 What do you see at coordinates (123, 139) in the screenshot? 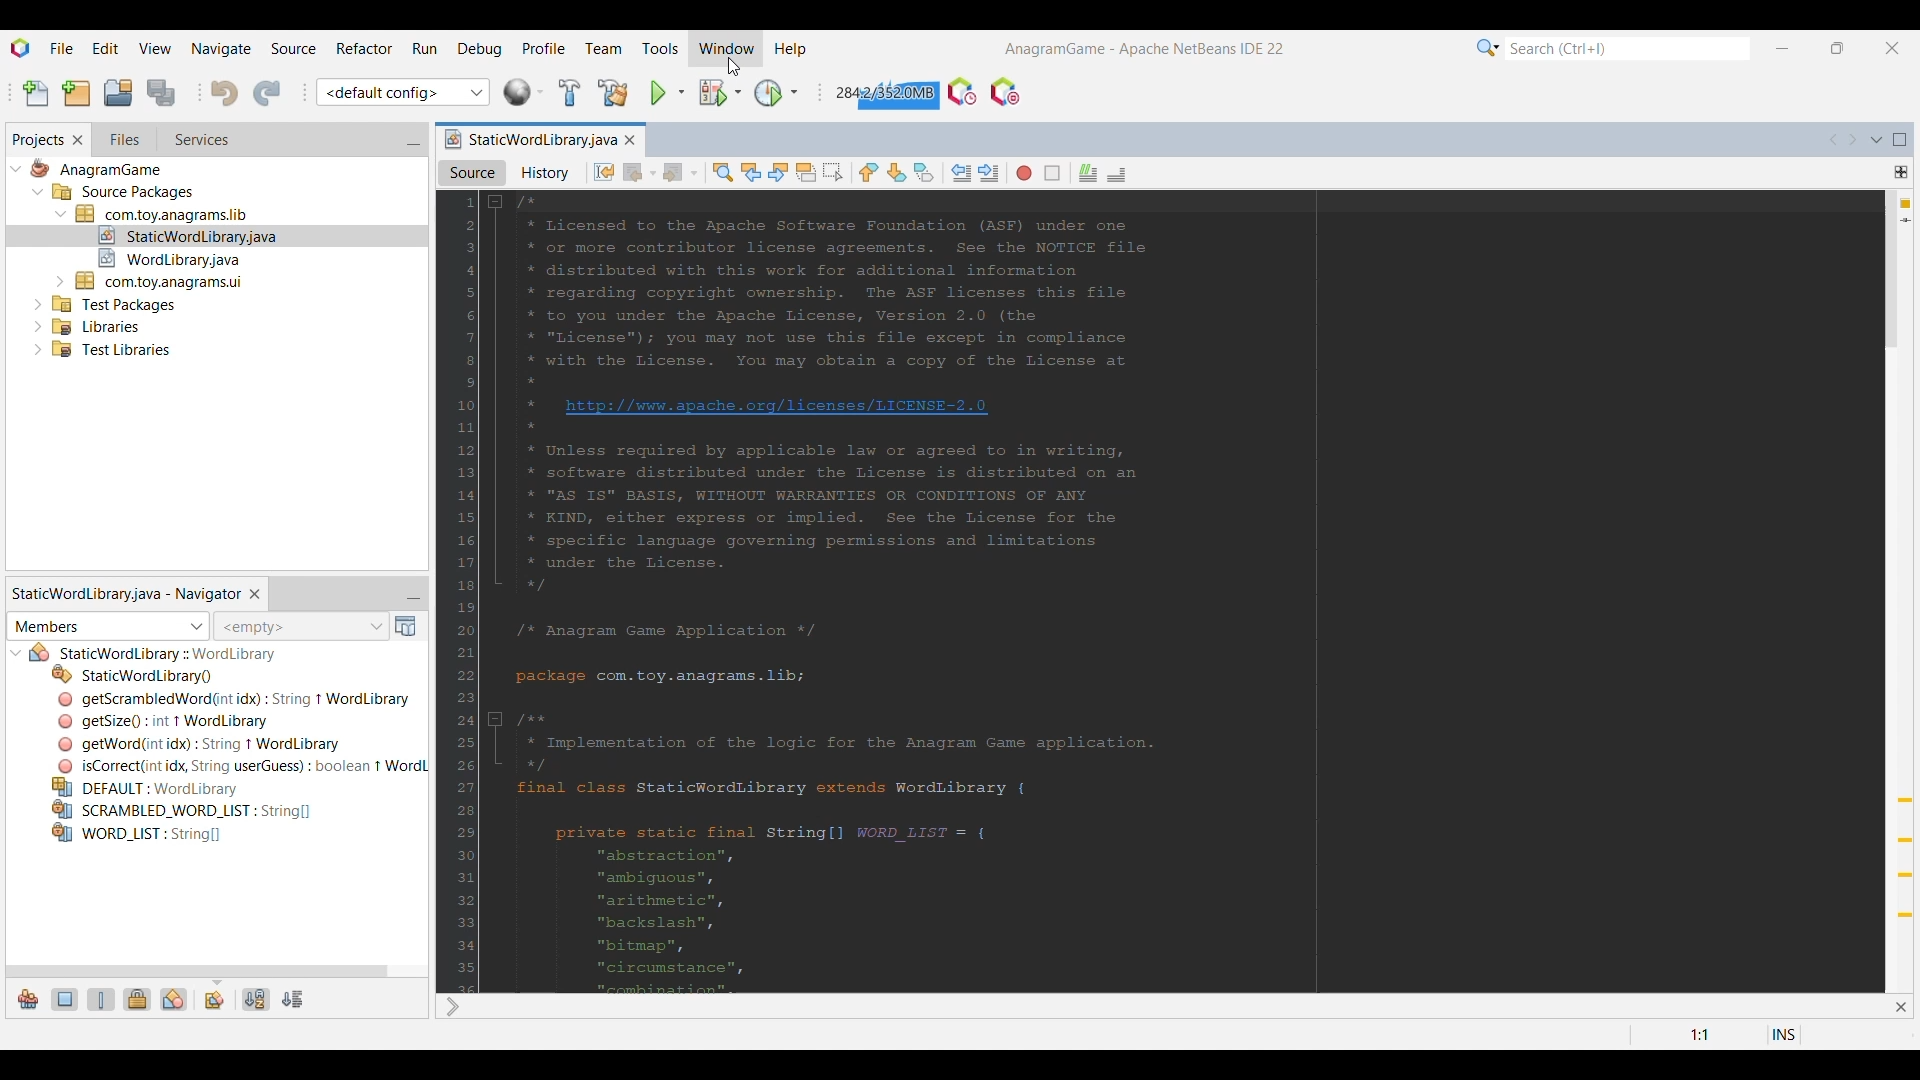
I see `Go to files` at bounding box center [123, 139].